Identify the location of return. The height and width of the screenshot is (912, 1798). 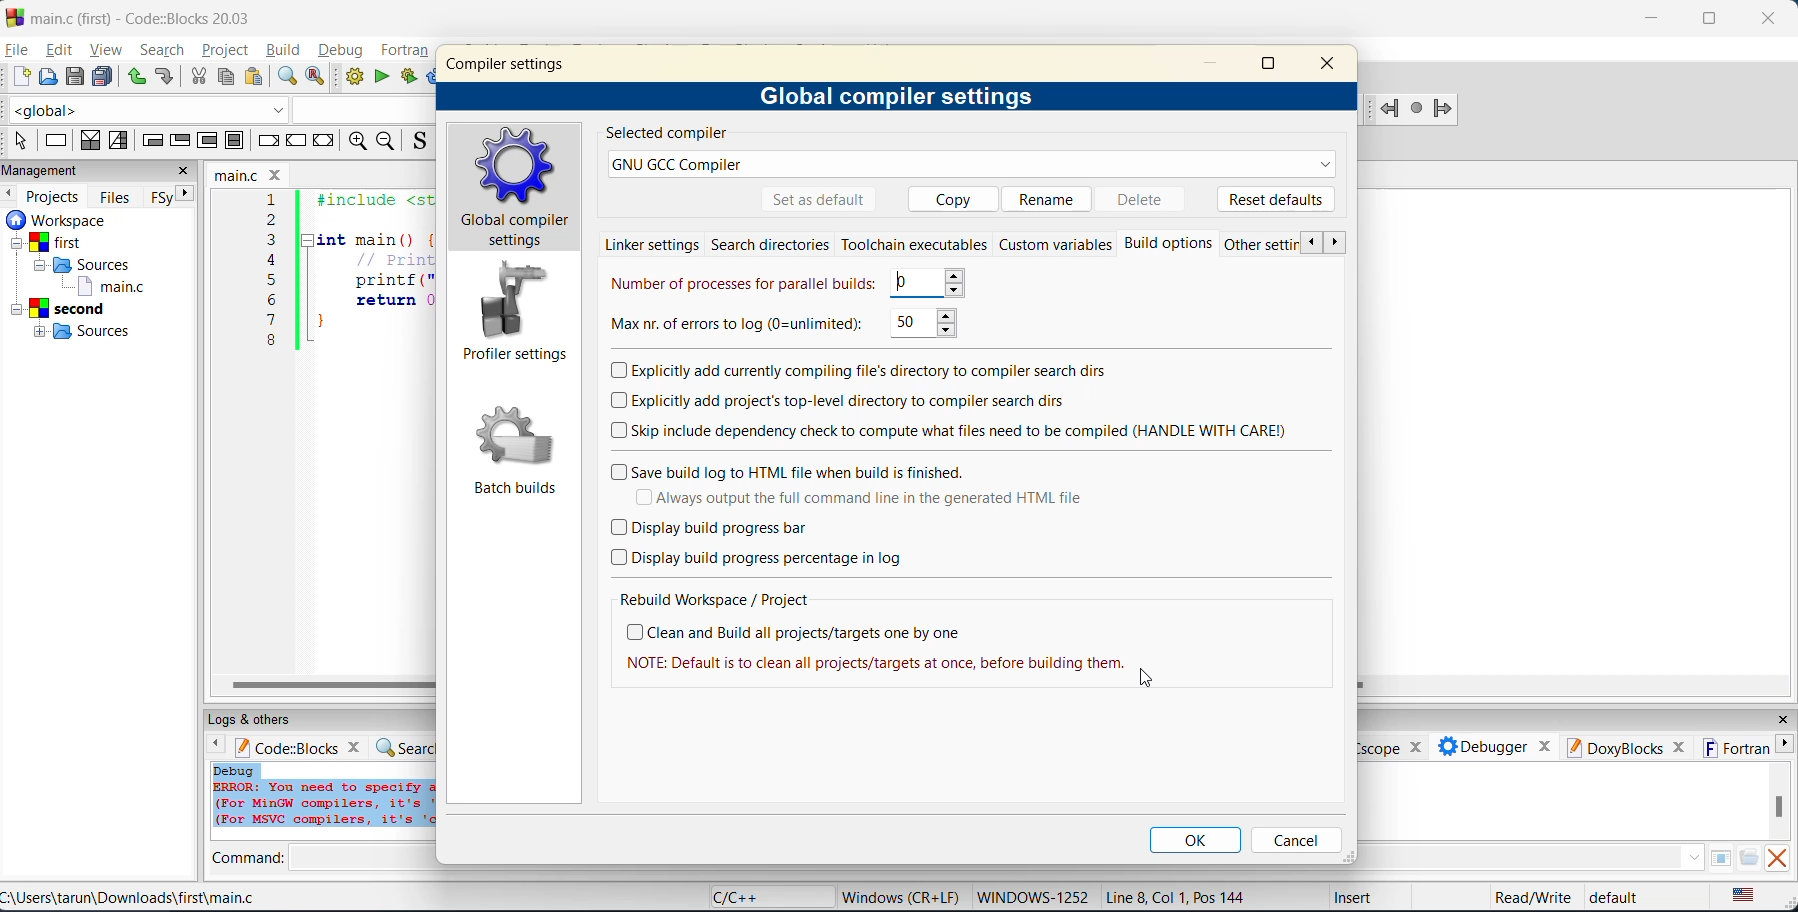
(327, 140).